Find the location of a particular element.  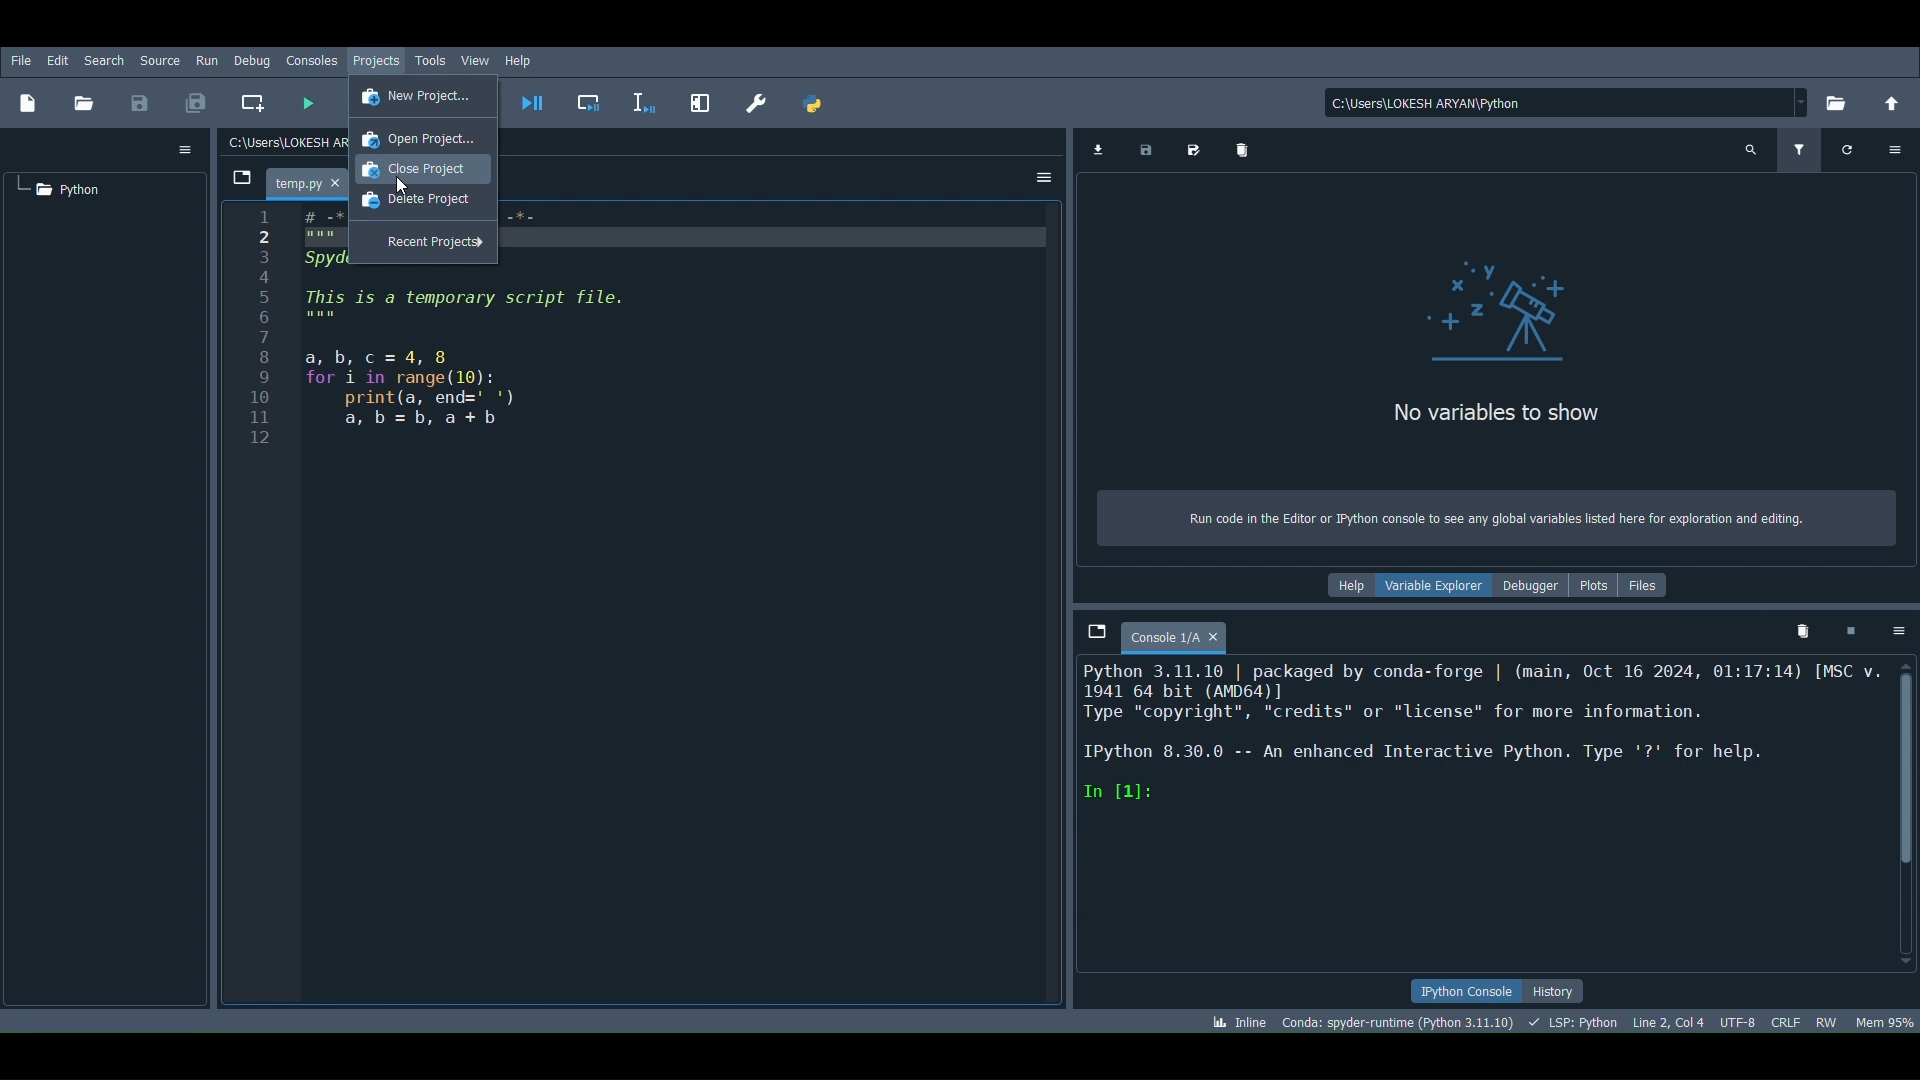

Options is located at coordinates (1895, 147).